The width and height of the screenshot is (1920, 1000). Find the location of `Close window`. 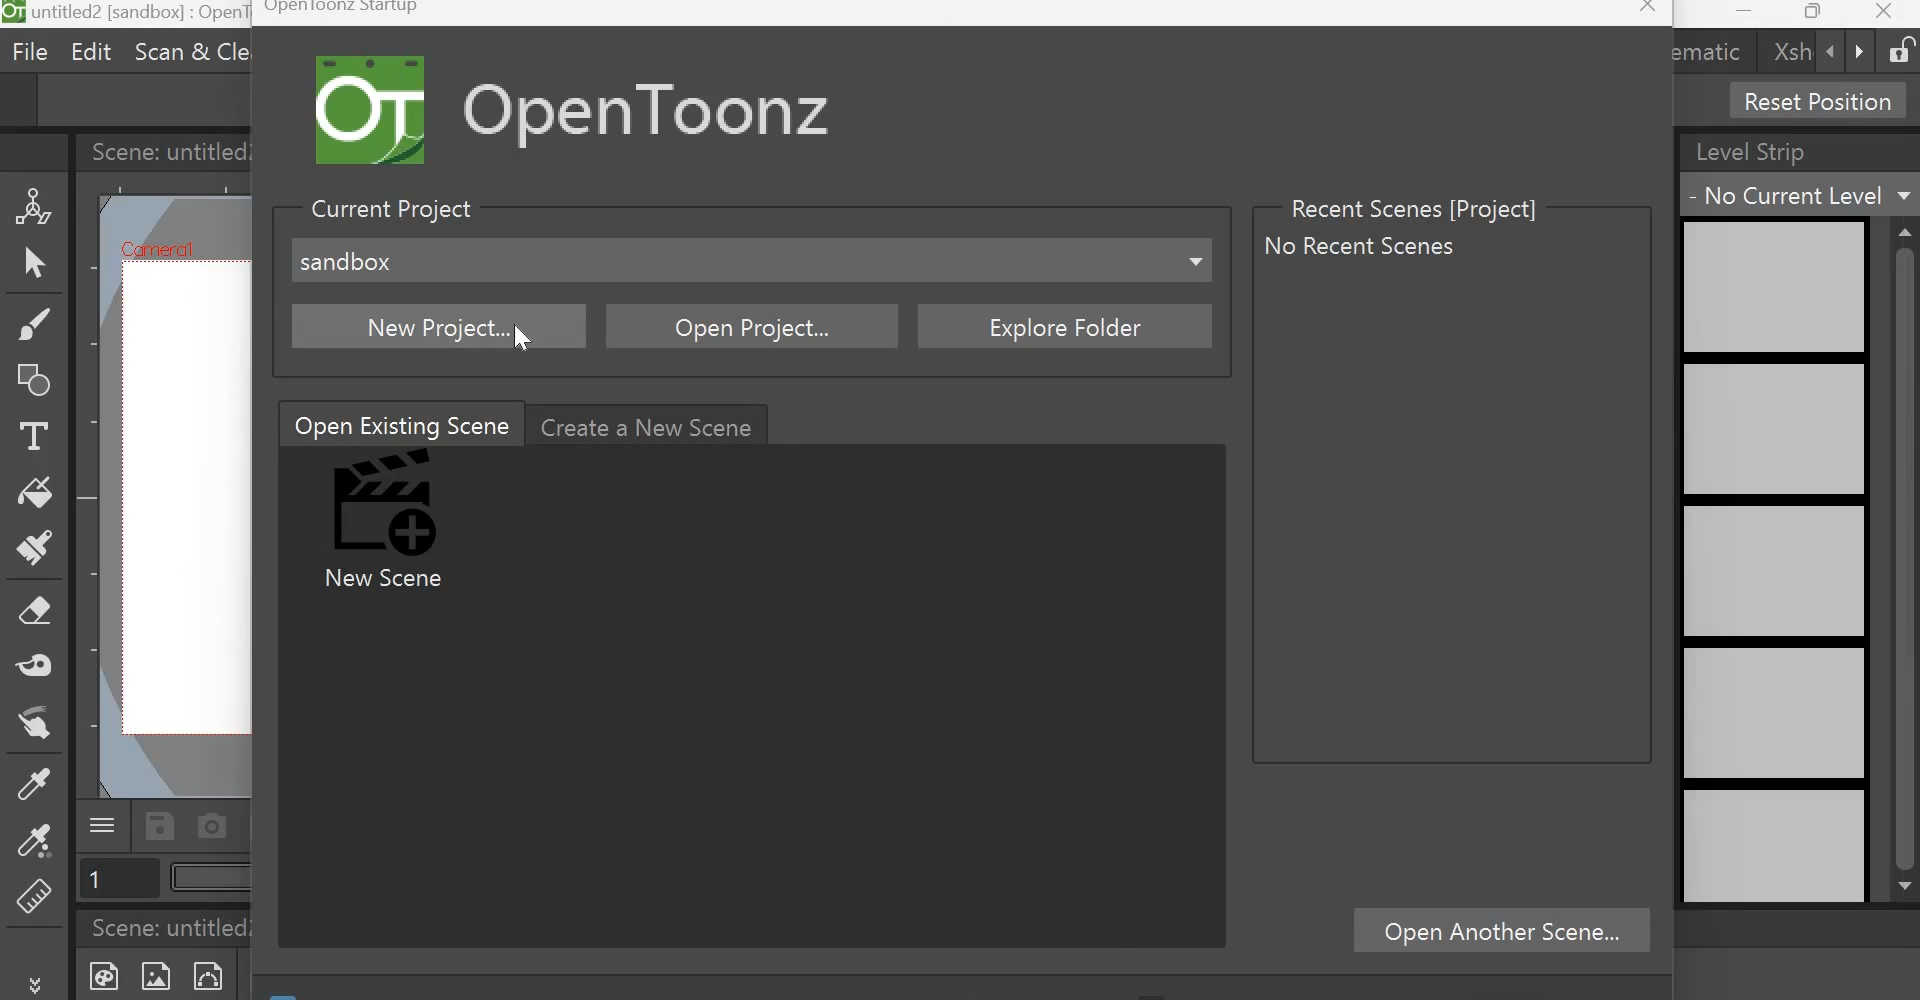

Close window is located at coordinates (1650, 14).